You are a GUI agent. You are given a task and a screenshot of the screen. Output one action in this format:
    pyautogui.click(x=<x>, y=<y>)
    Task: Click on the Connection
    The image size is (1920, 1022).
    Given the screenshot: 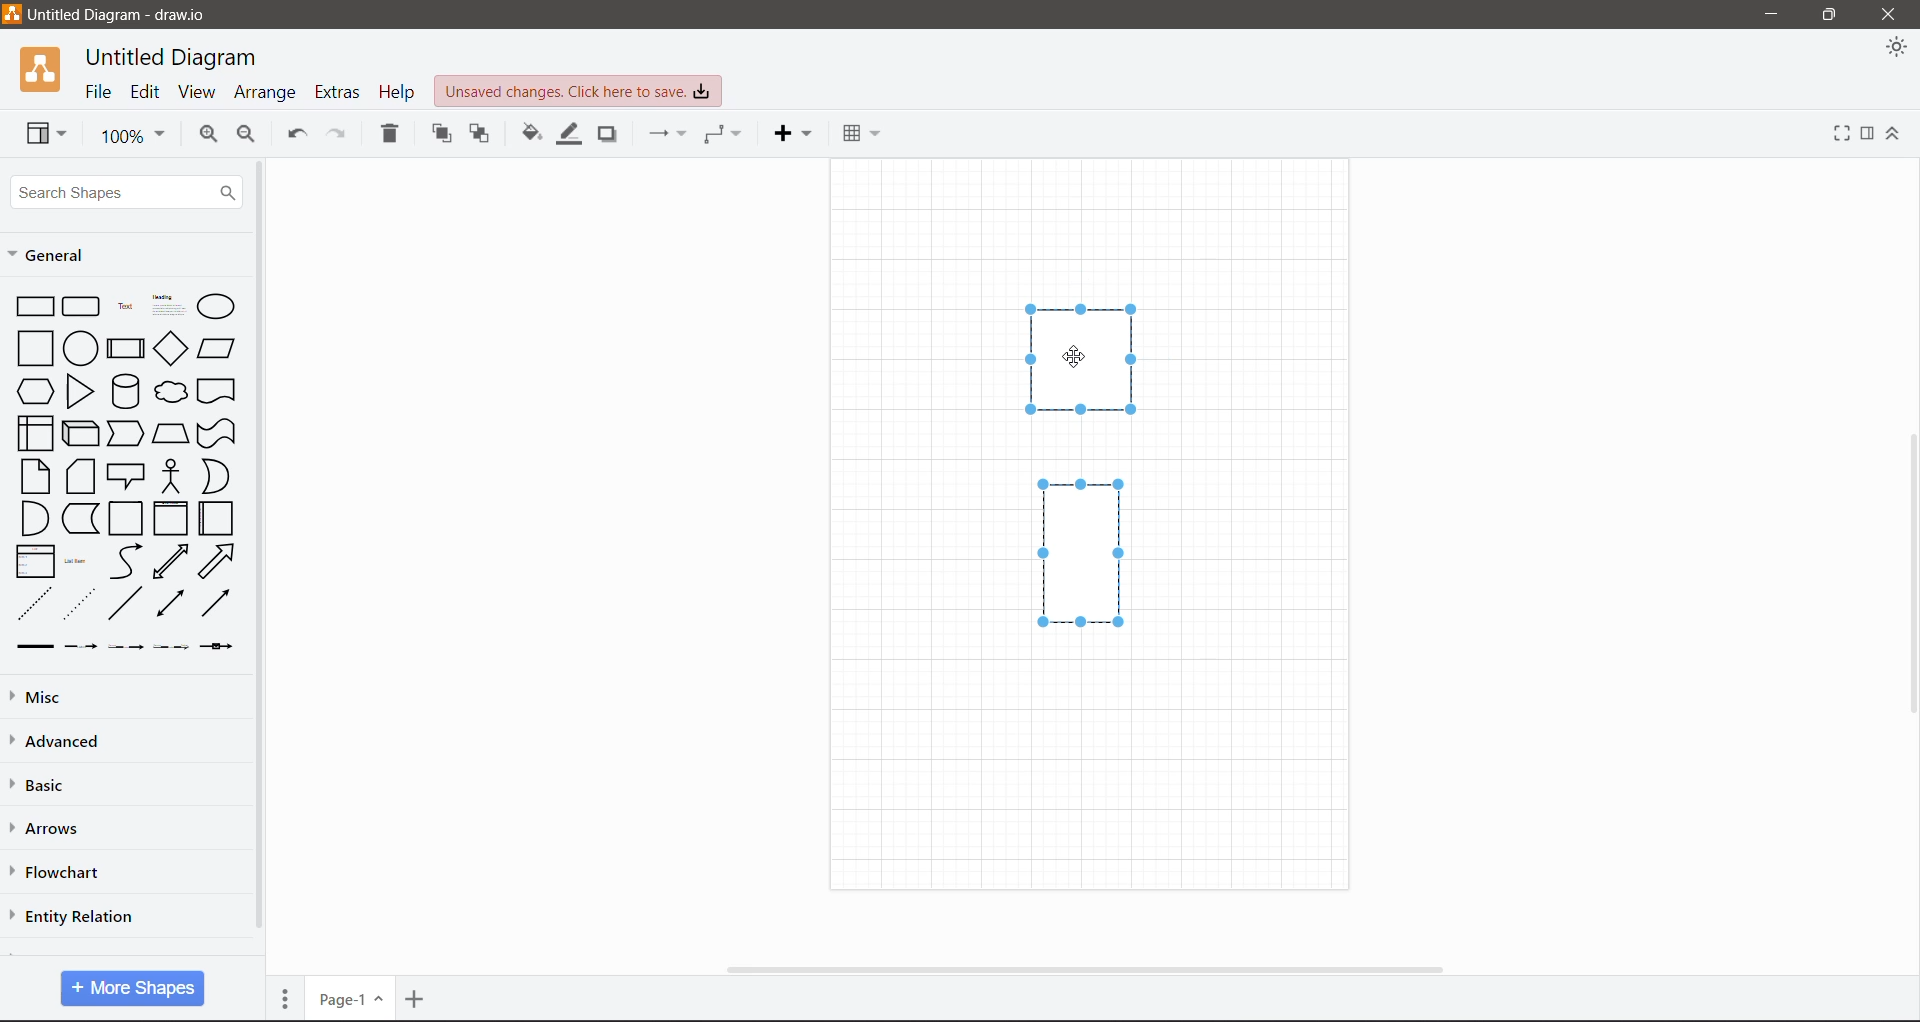 What is the action you would take?
    pyautogui.click(x=669, y=134)
    